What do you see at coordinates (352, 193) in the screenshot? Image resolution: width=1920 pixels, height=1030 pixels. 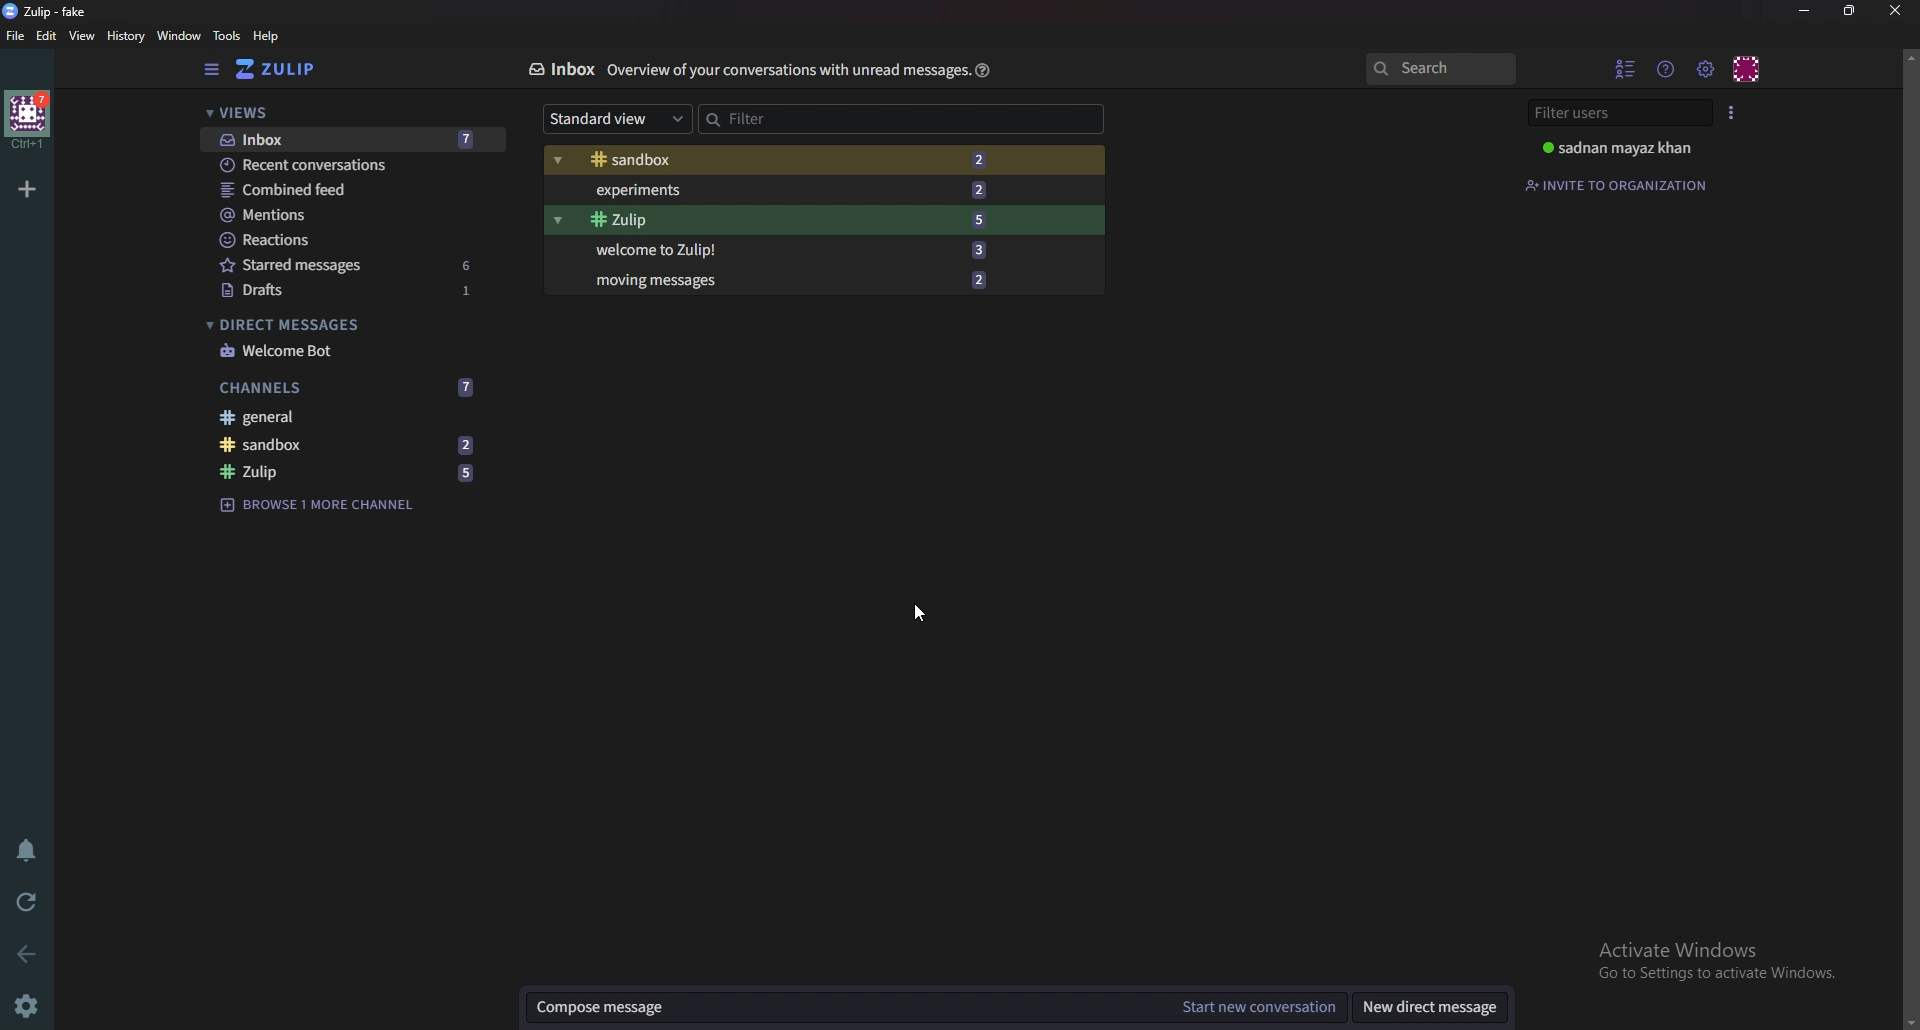 I see `Combined feed` at bounding box center [352, 193].